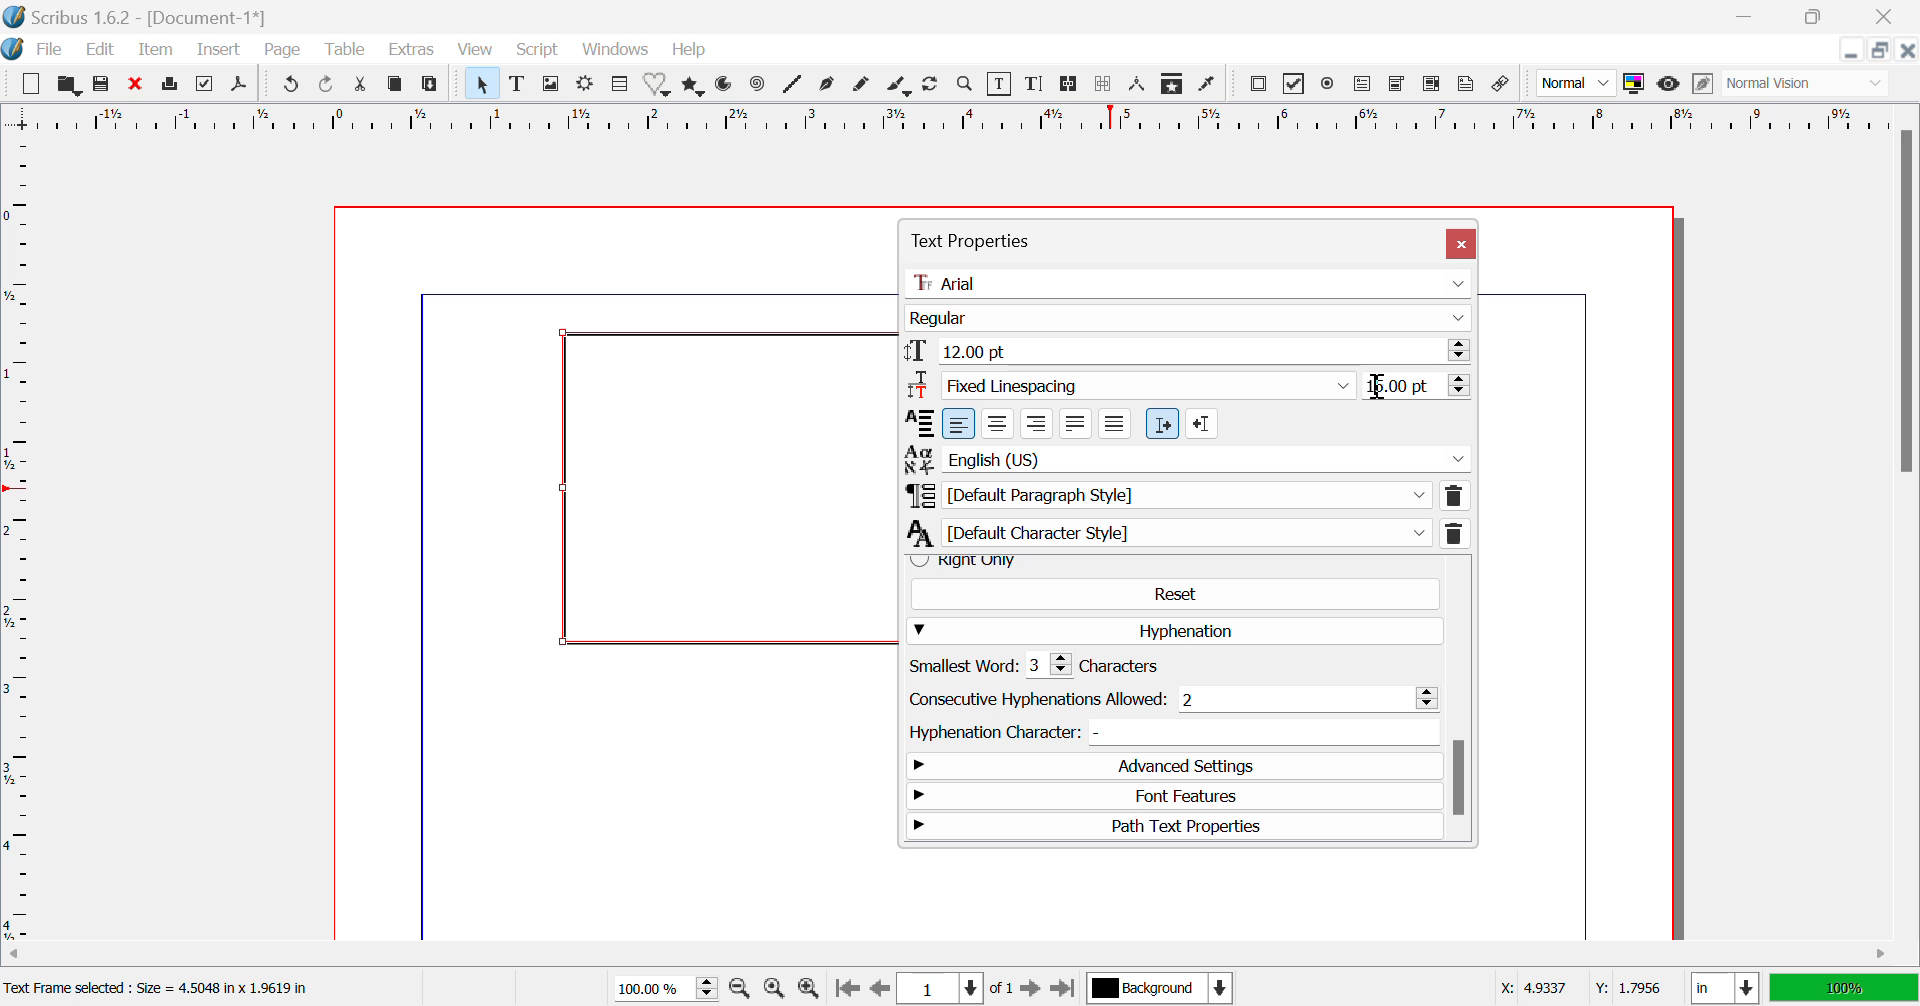 This screenshot has height=1006, width=1920. I want to click on Previous Page, so click(878, 989).